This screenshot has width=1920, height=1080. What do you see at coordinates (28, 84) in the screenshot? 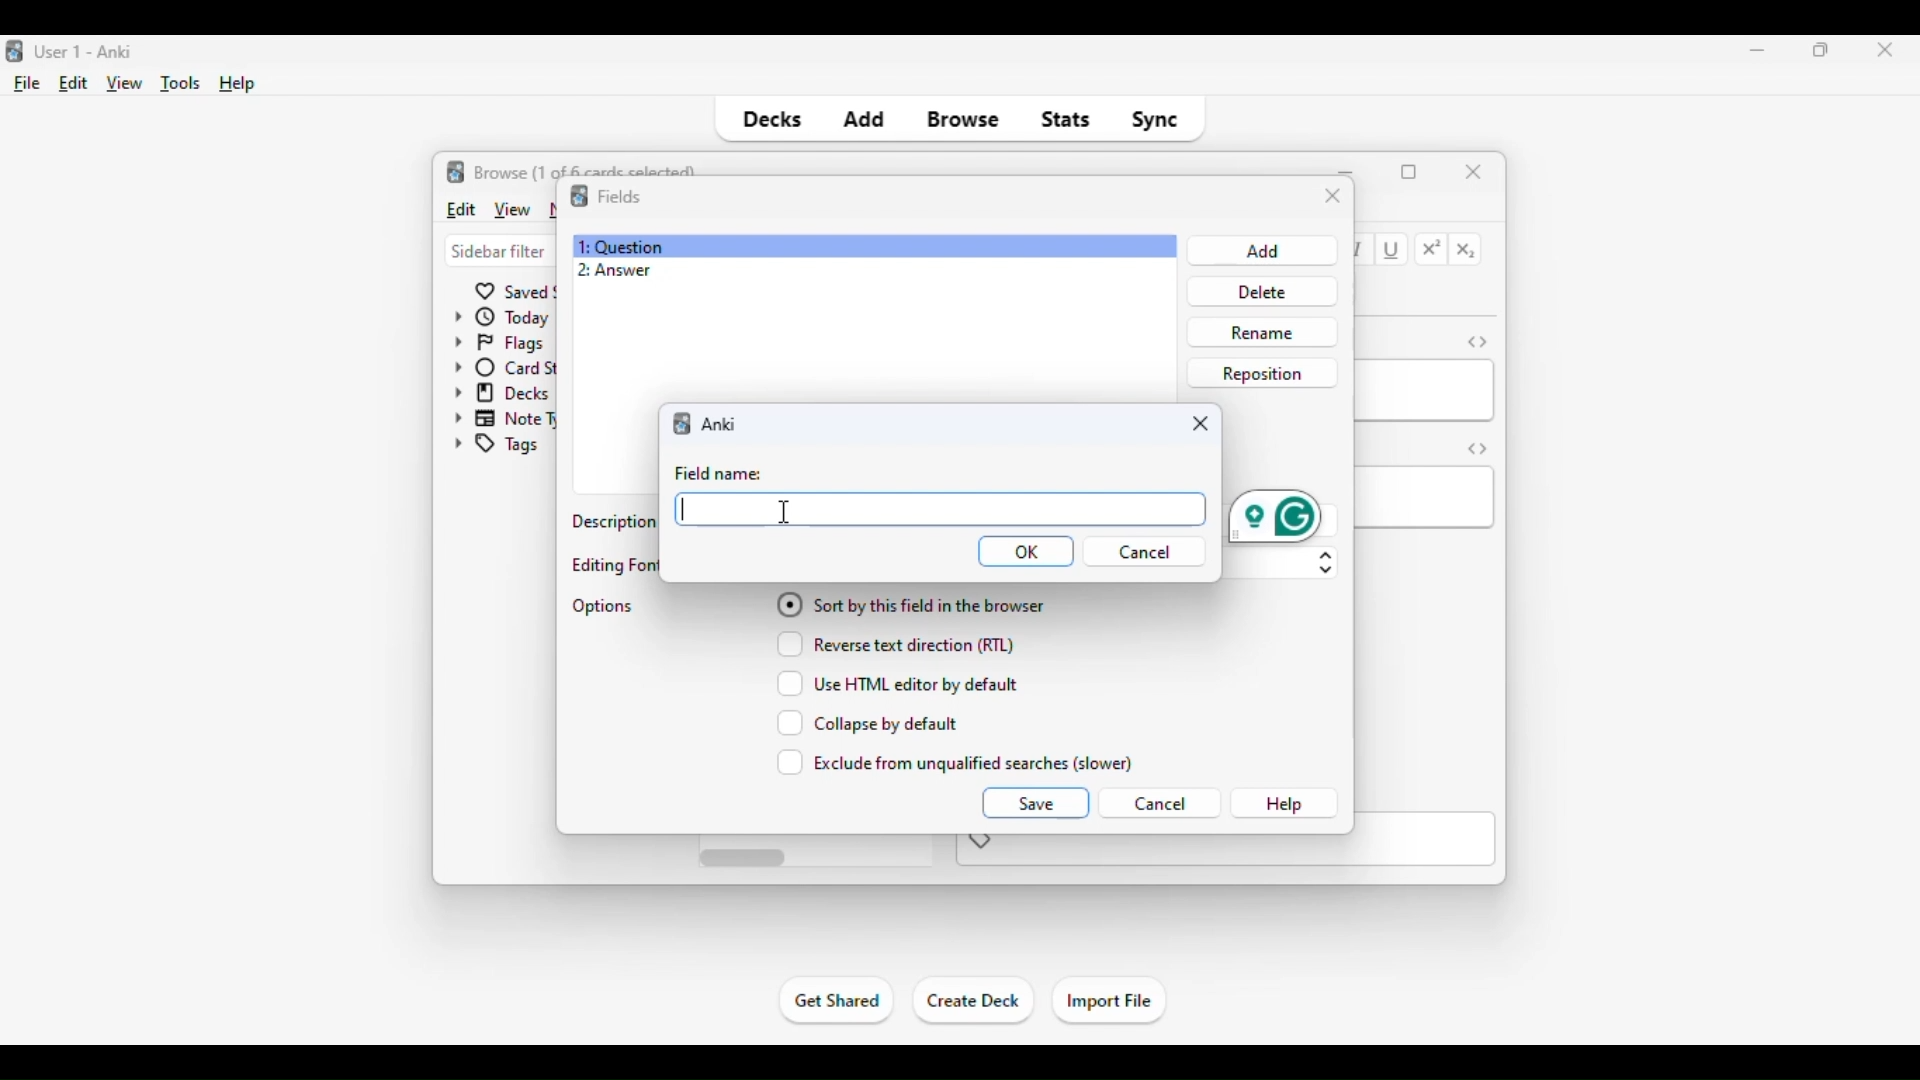
I see `file` at bounding box center [28, 84].